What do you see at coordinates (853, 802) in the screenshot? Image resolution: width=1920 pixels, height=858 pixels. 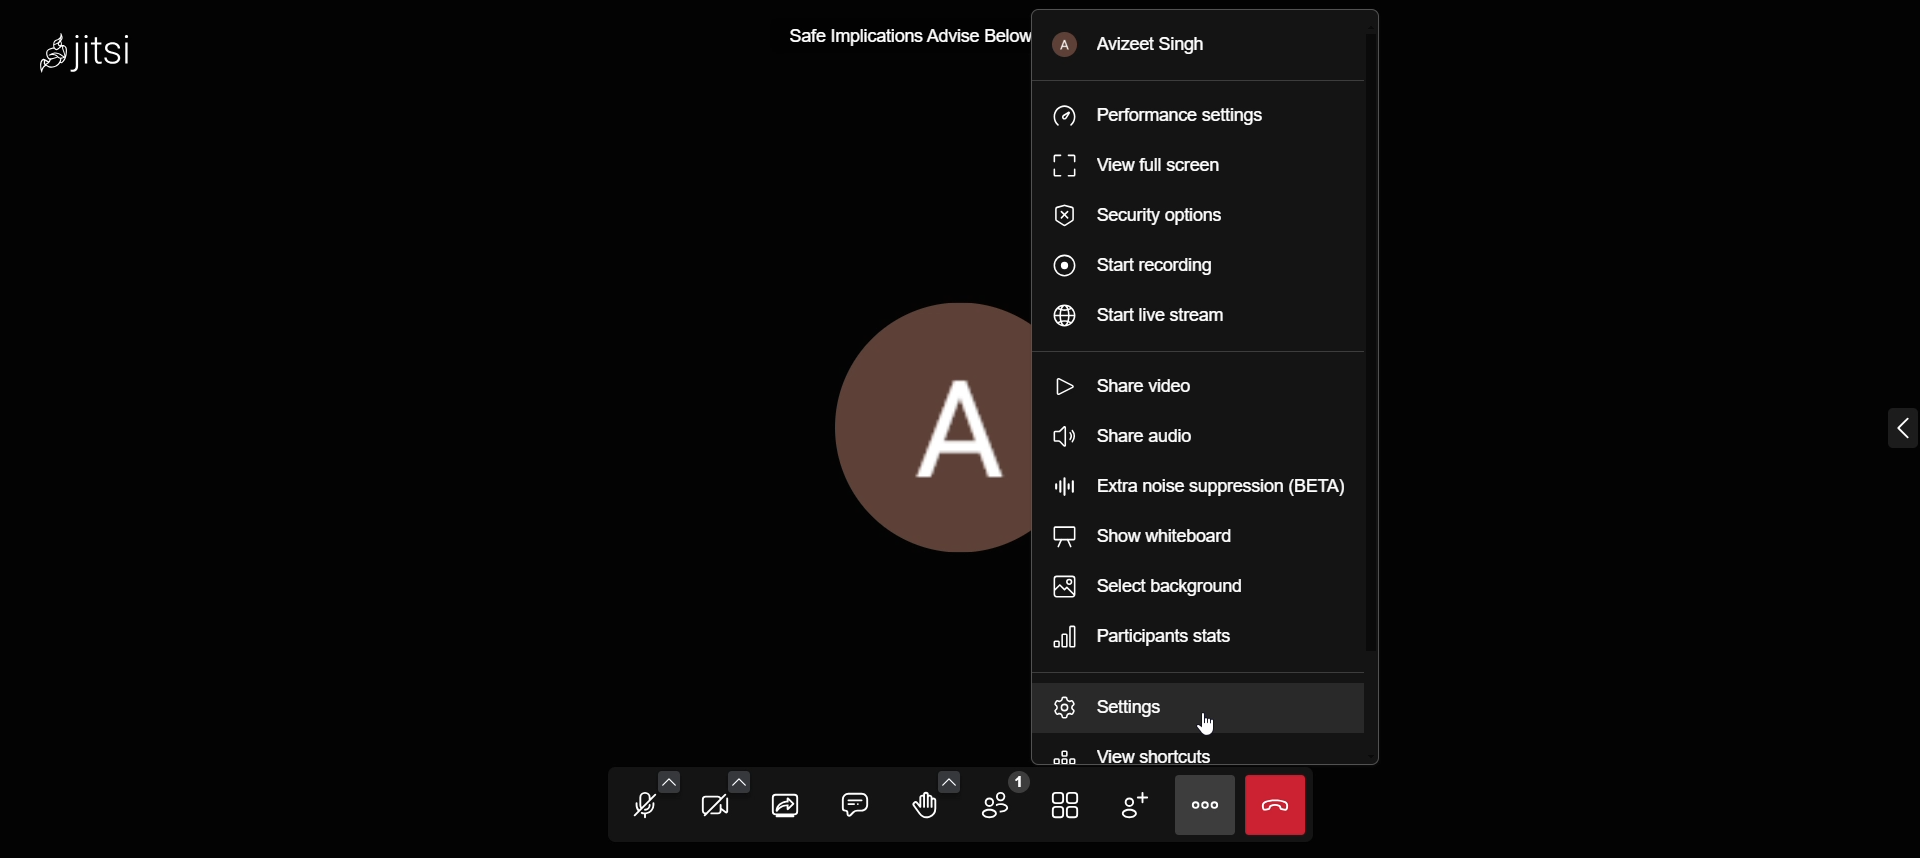 I see `open chat` at bounding box center [853, 802].